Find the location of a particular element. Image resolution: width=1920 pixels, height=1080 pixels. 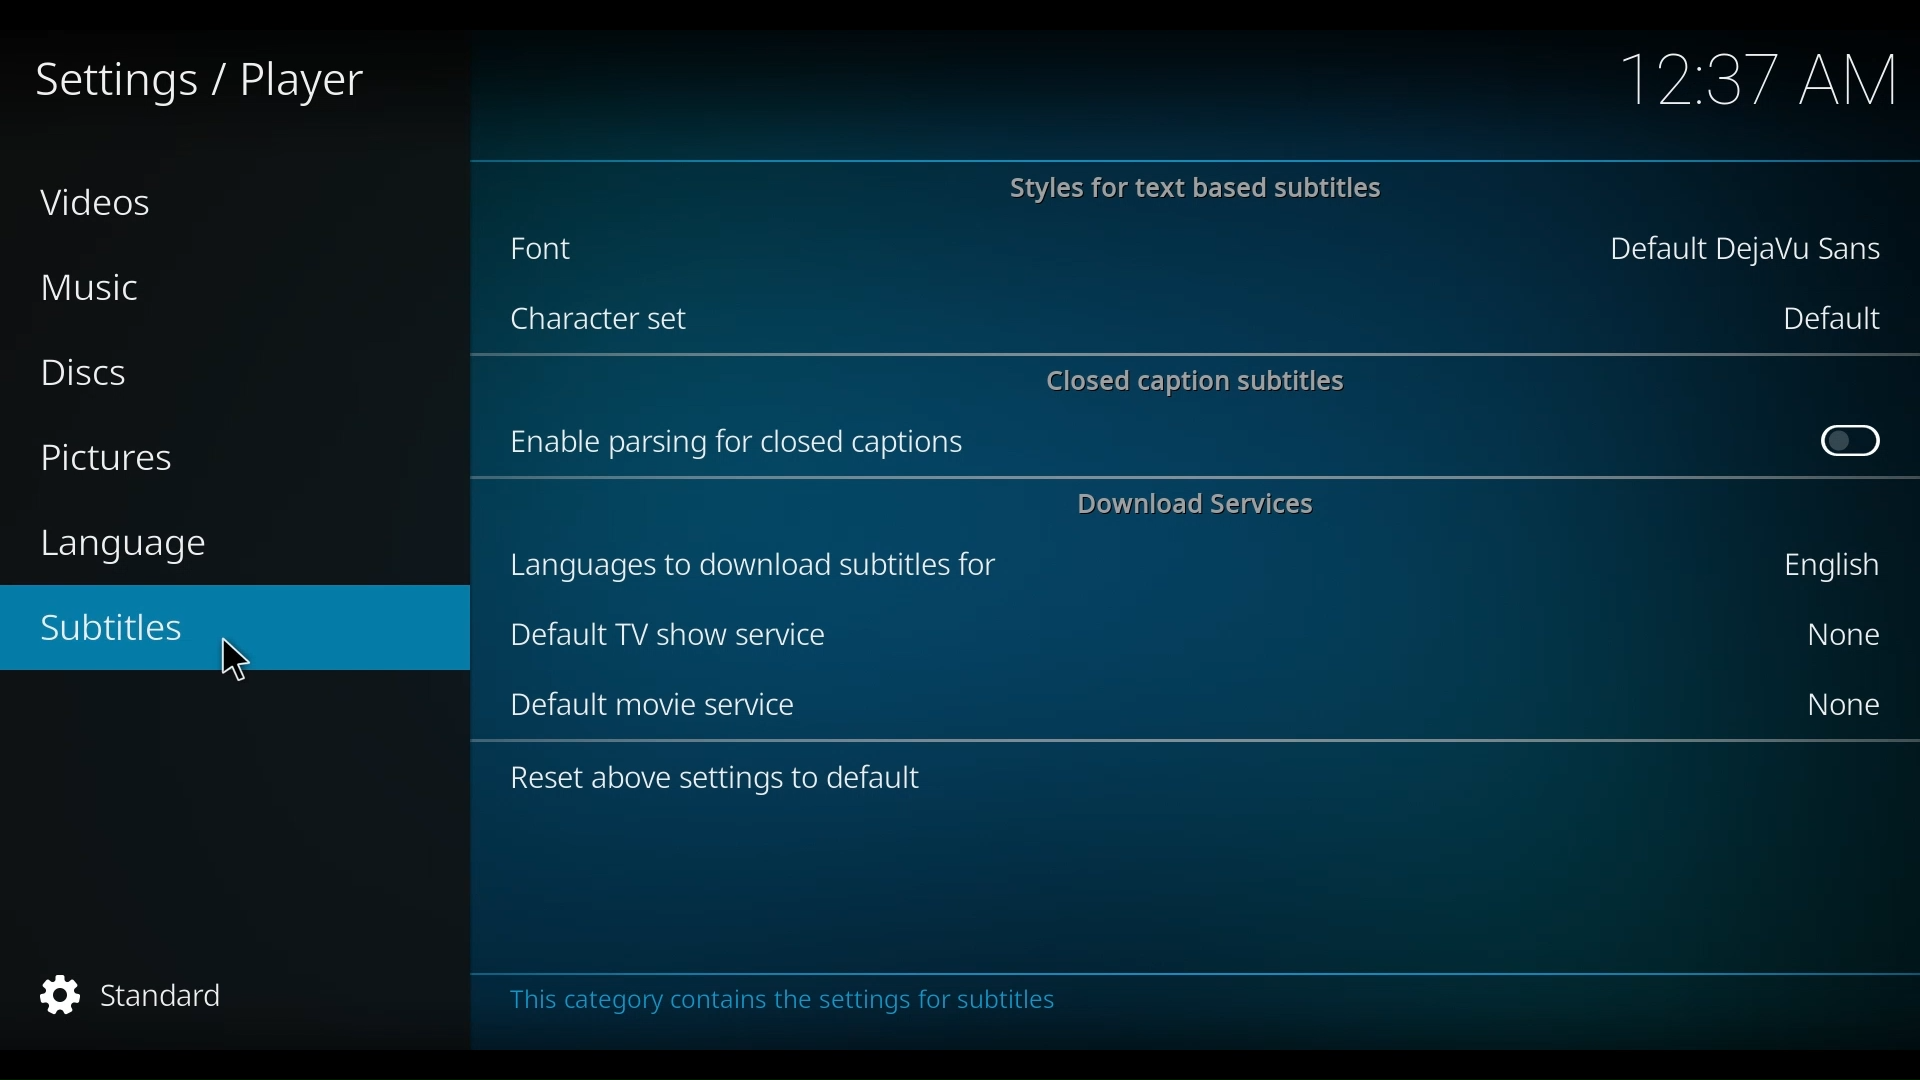

English is located at coordinates (1827, 570).